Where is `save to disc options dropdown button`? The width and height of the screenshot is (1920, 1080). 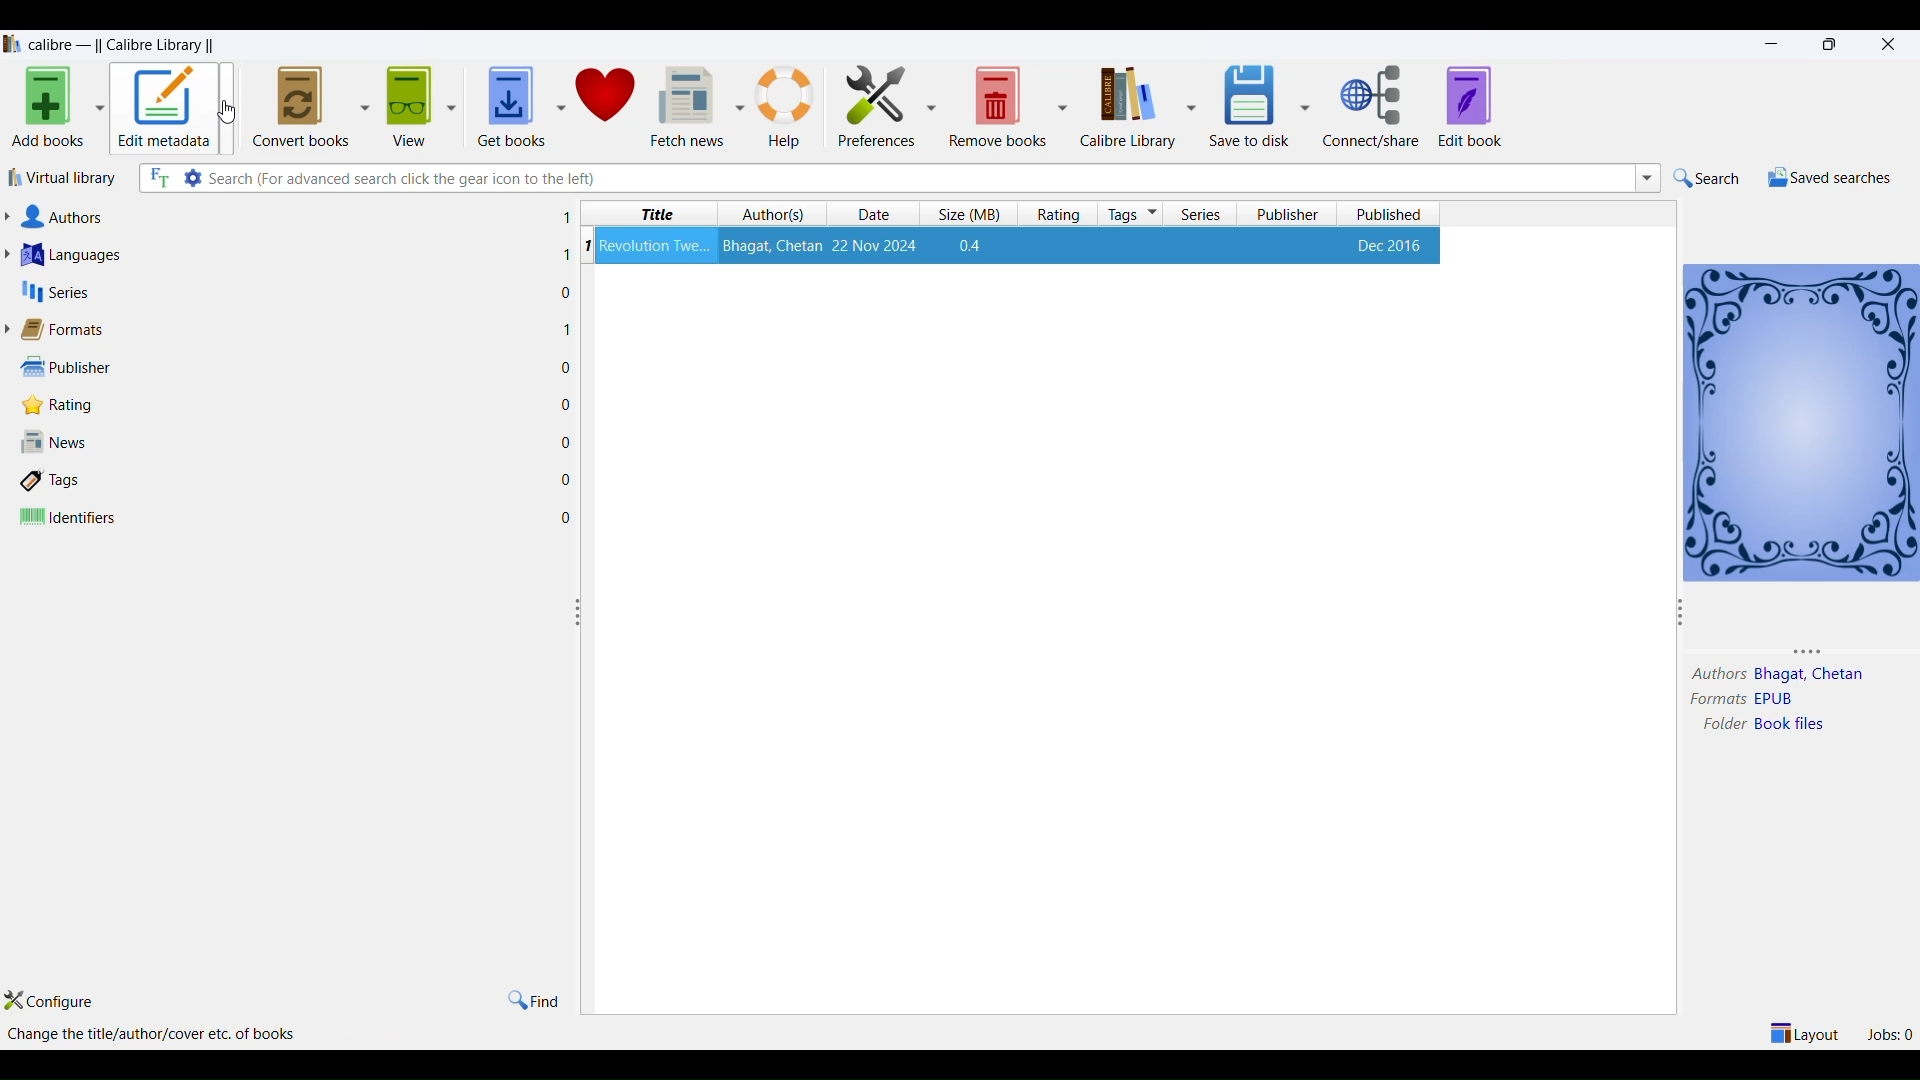 save to disc options dropdown button is located at coordinates (1306, 106).